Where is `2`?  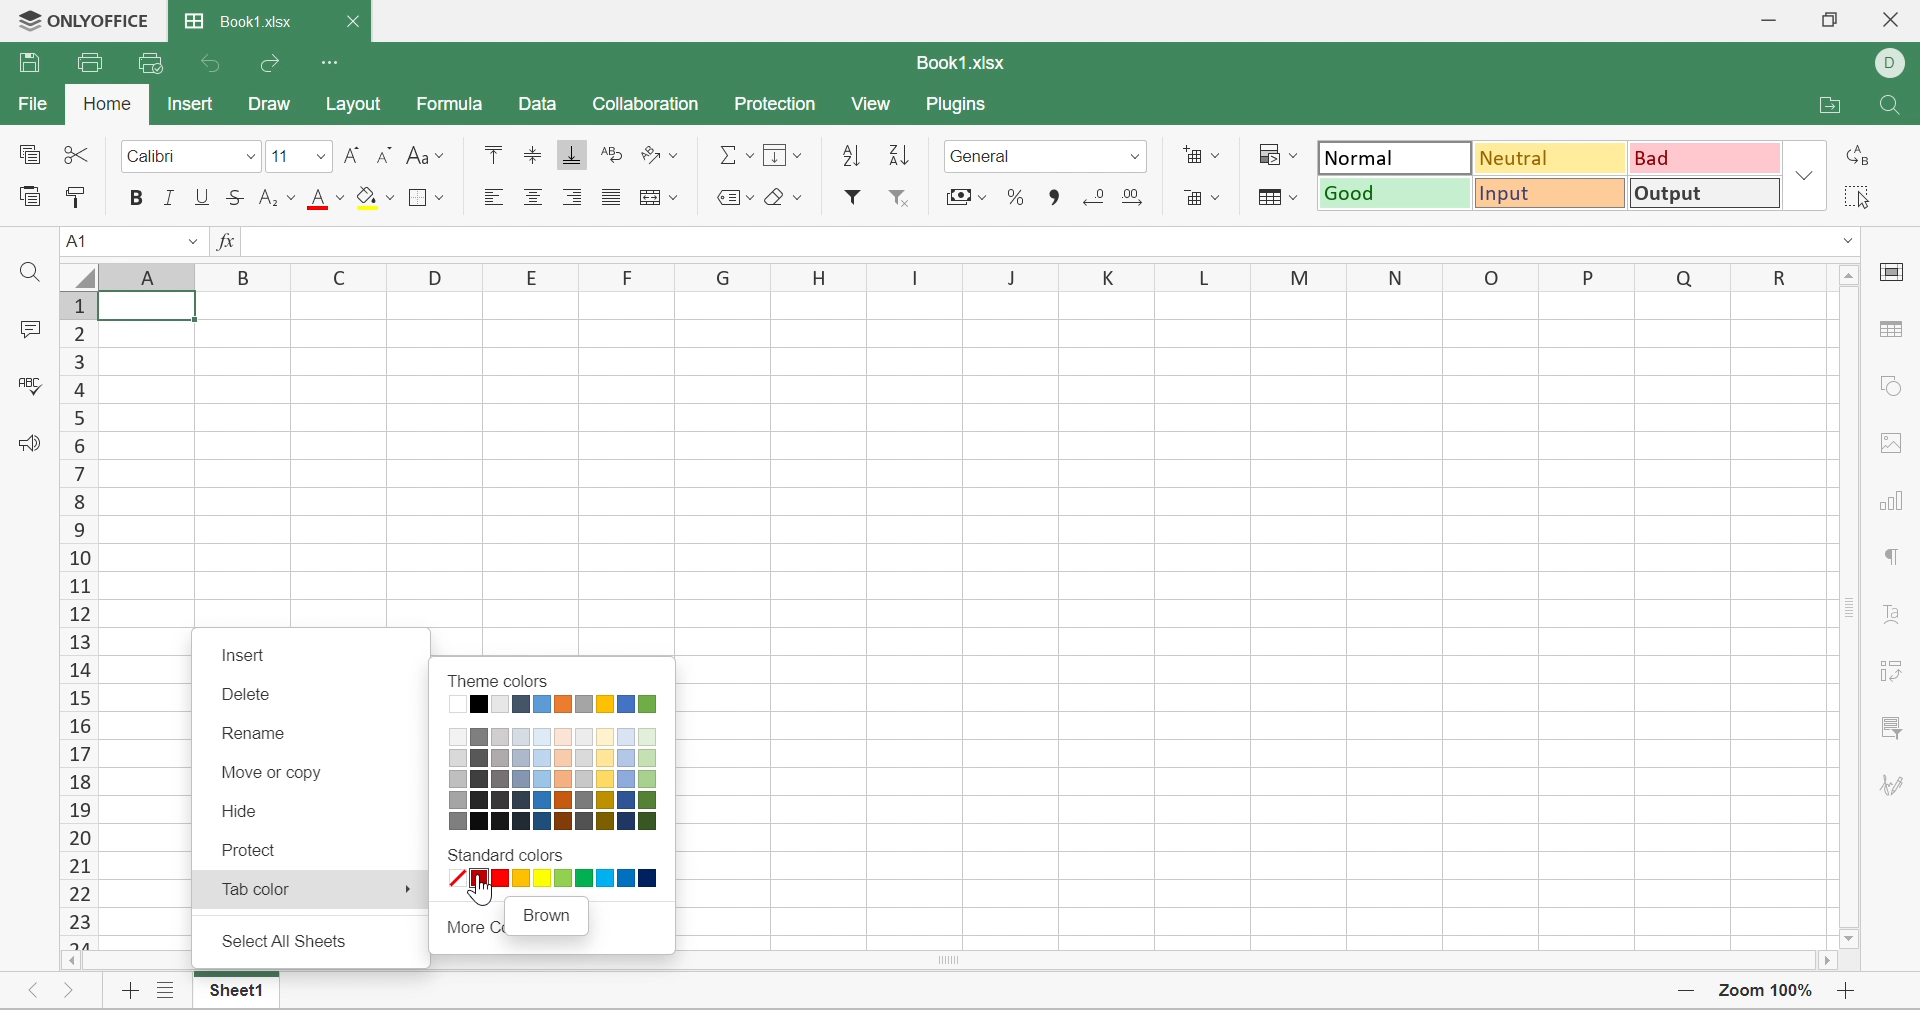 2 is located at coordinates (77, 334).